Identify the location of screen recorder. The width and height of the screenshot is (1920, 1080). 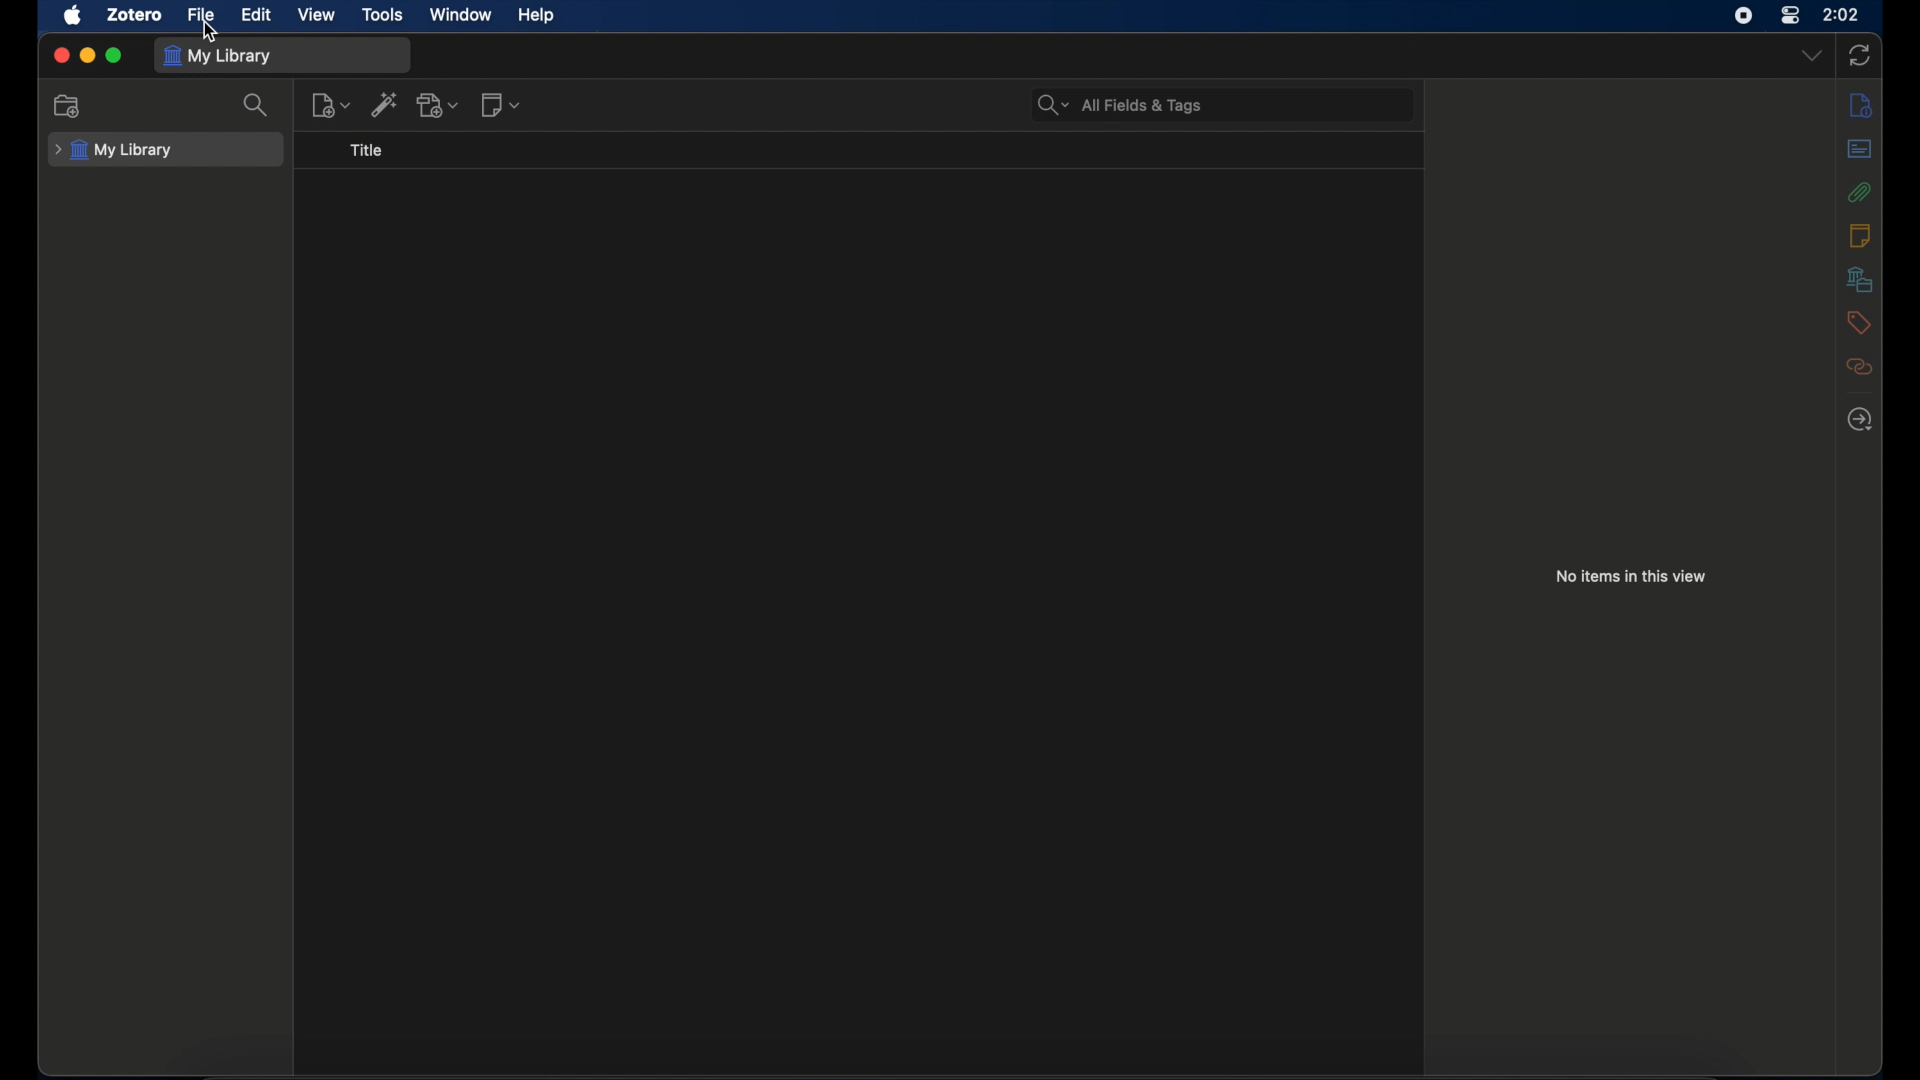
(1742, 15).